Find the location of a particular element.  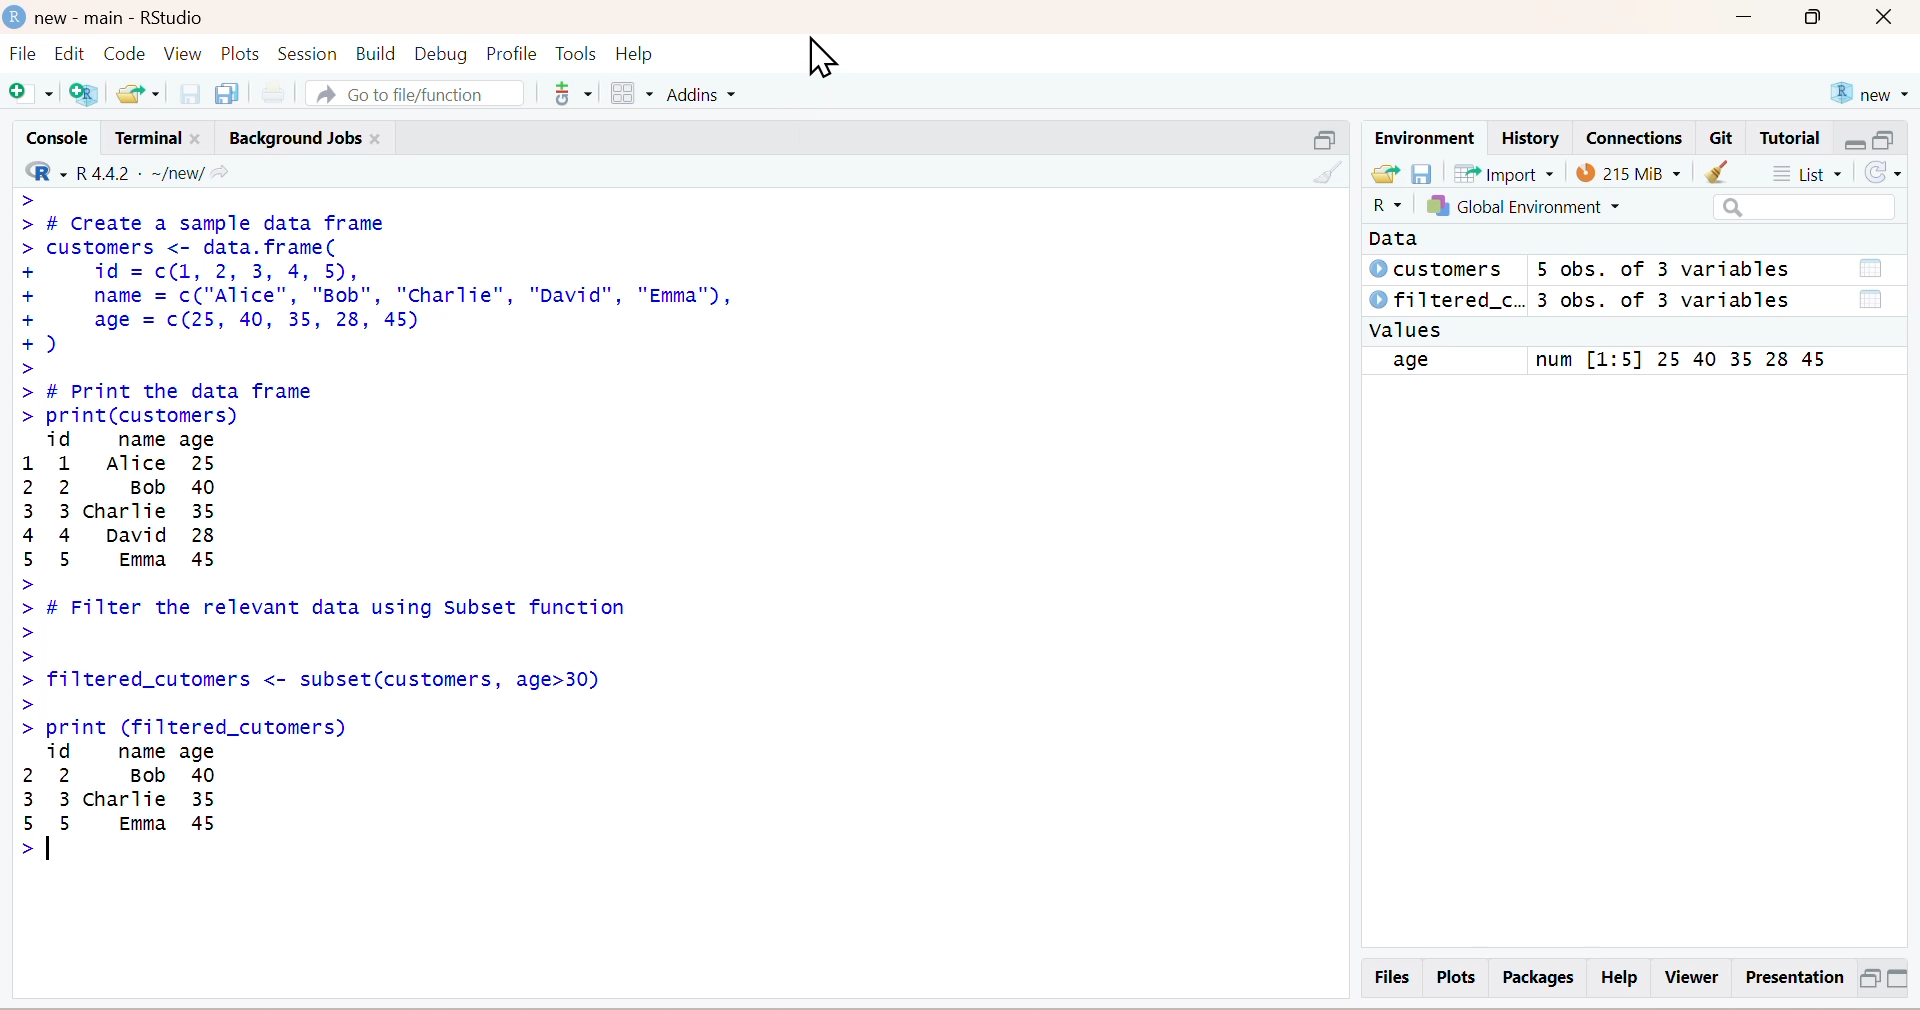

id name age
2 2 Bob 40
3 3 charlie 35
5 5 Emma 45
>| is located at coordinates (136, 807).